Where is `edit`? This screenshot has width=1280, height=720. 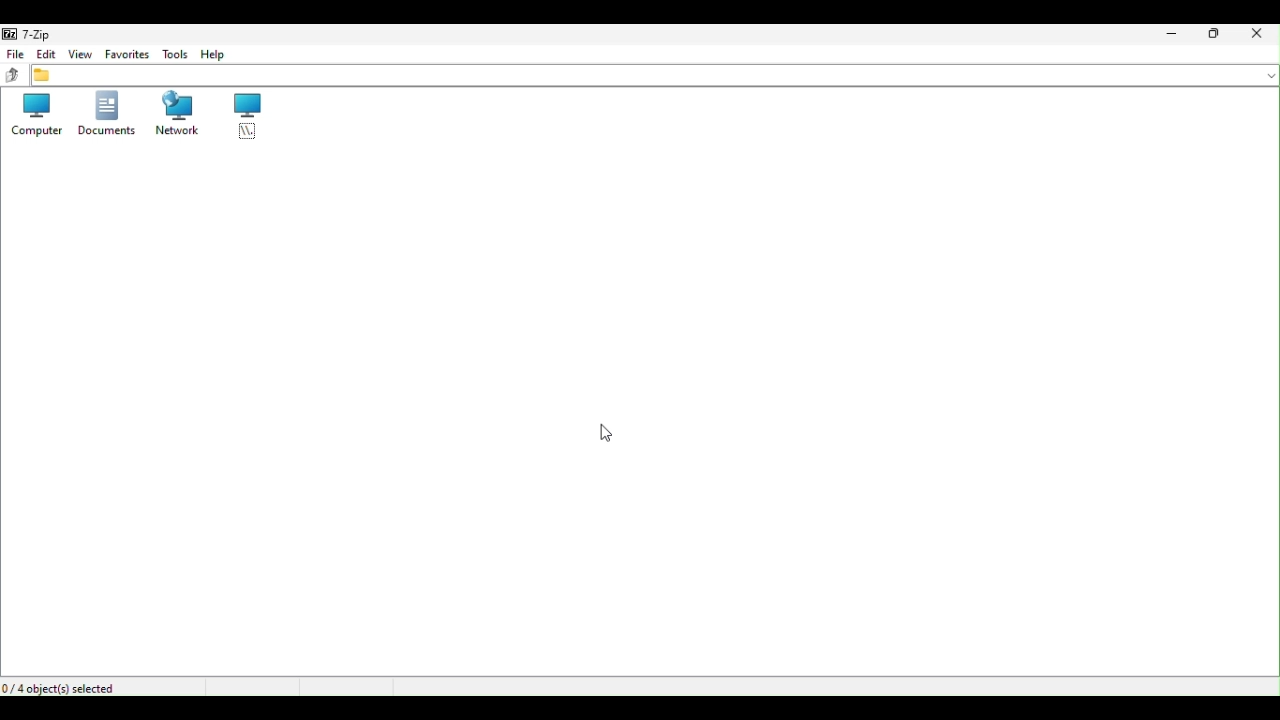
edit is located at coordinates (47, 56).